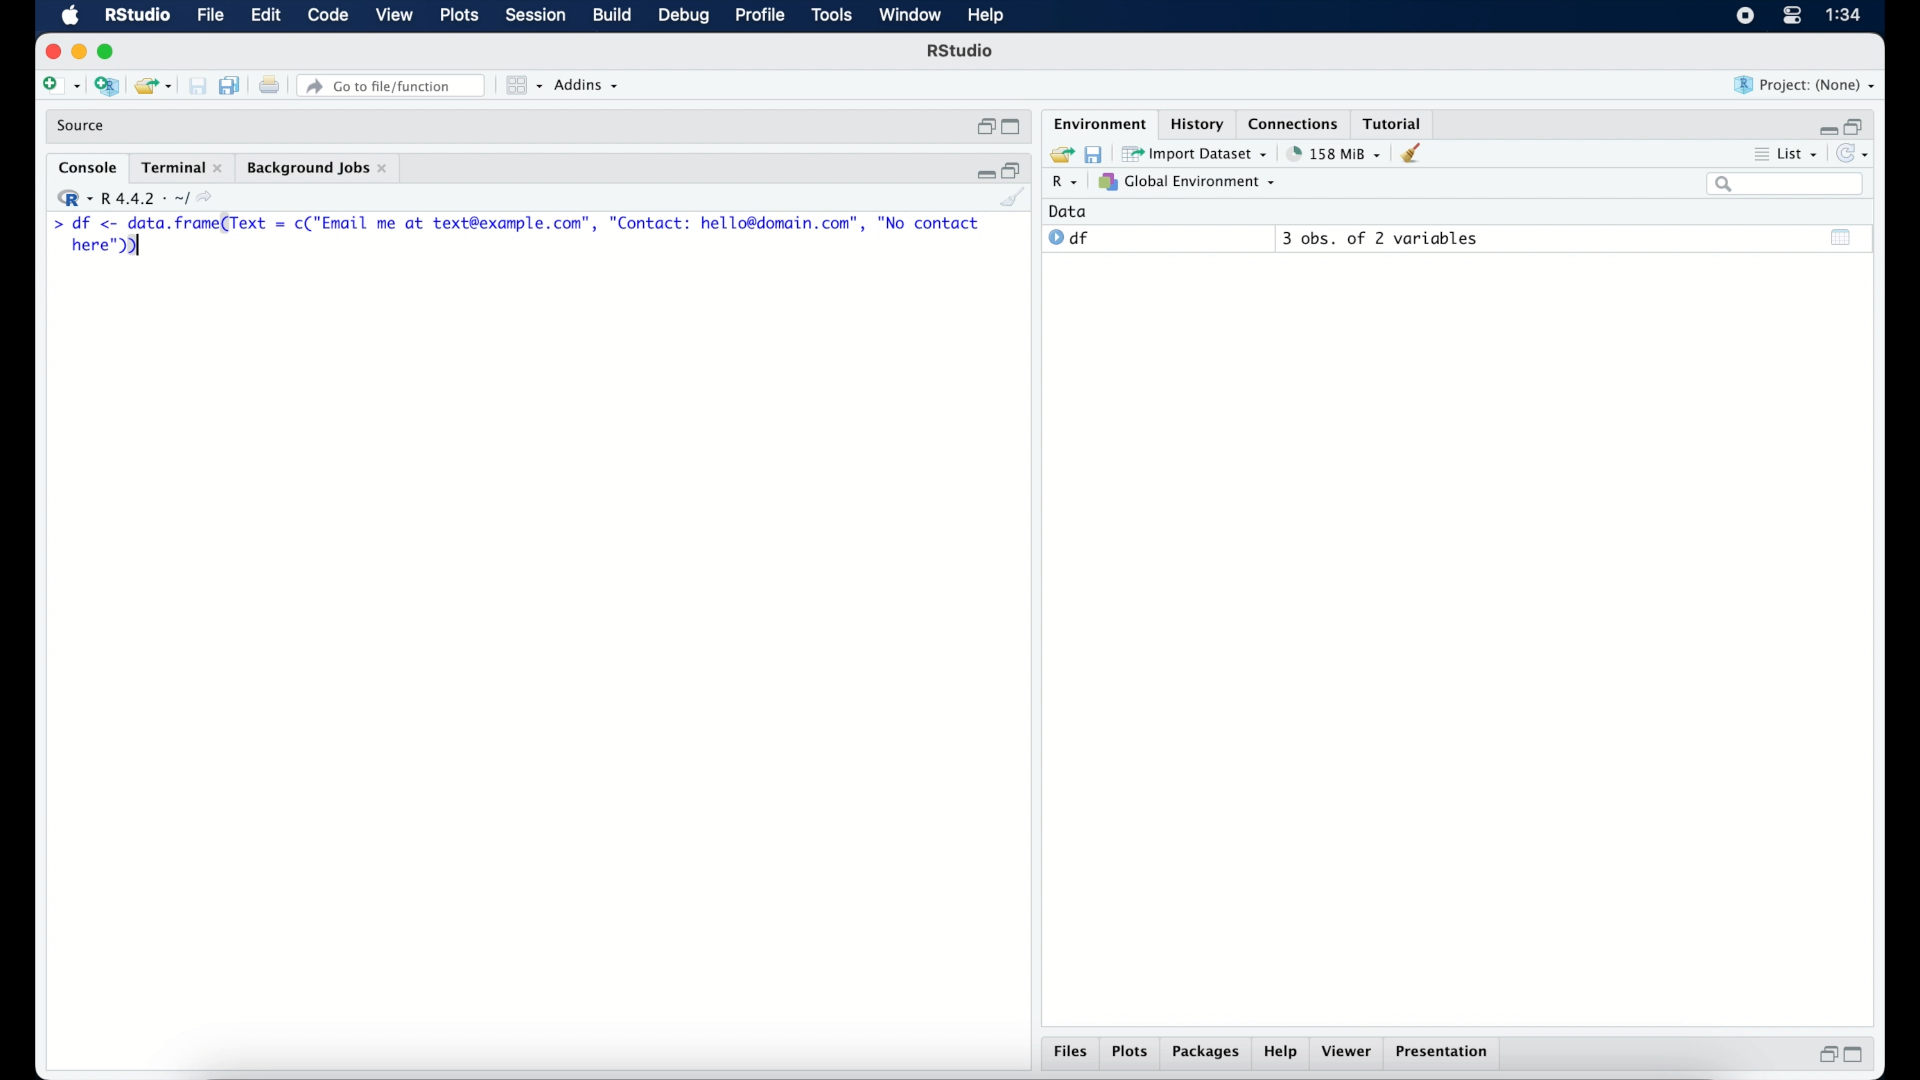  What do you see at coordinates (1415, 154) in the screenshot?
I see `clear console` at bounding box center [1415, 154].